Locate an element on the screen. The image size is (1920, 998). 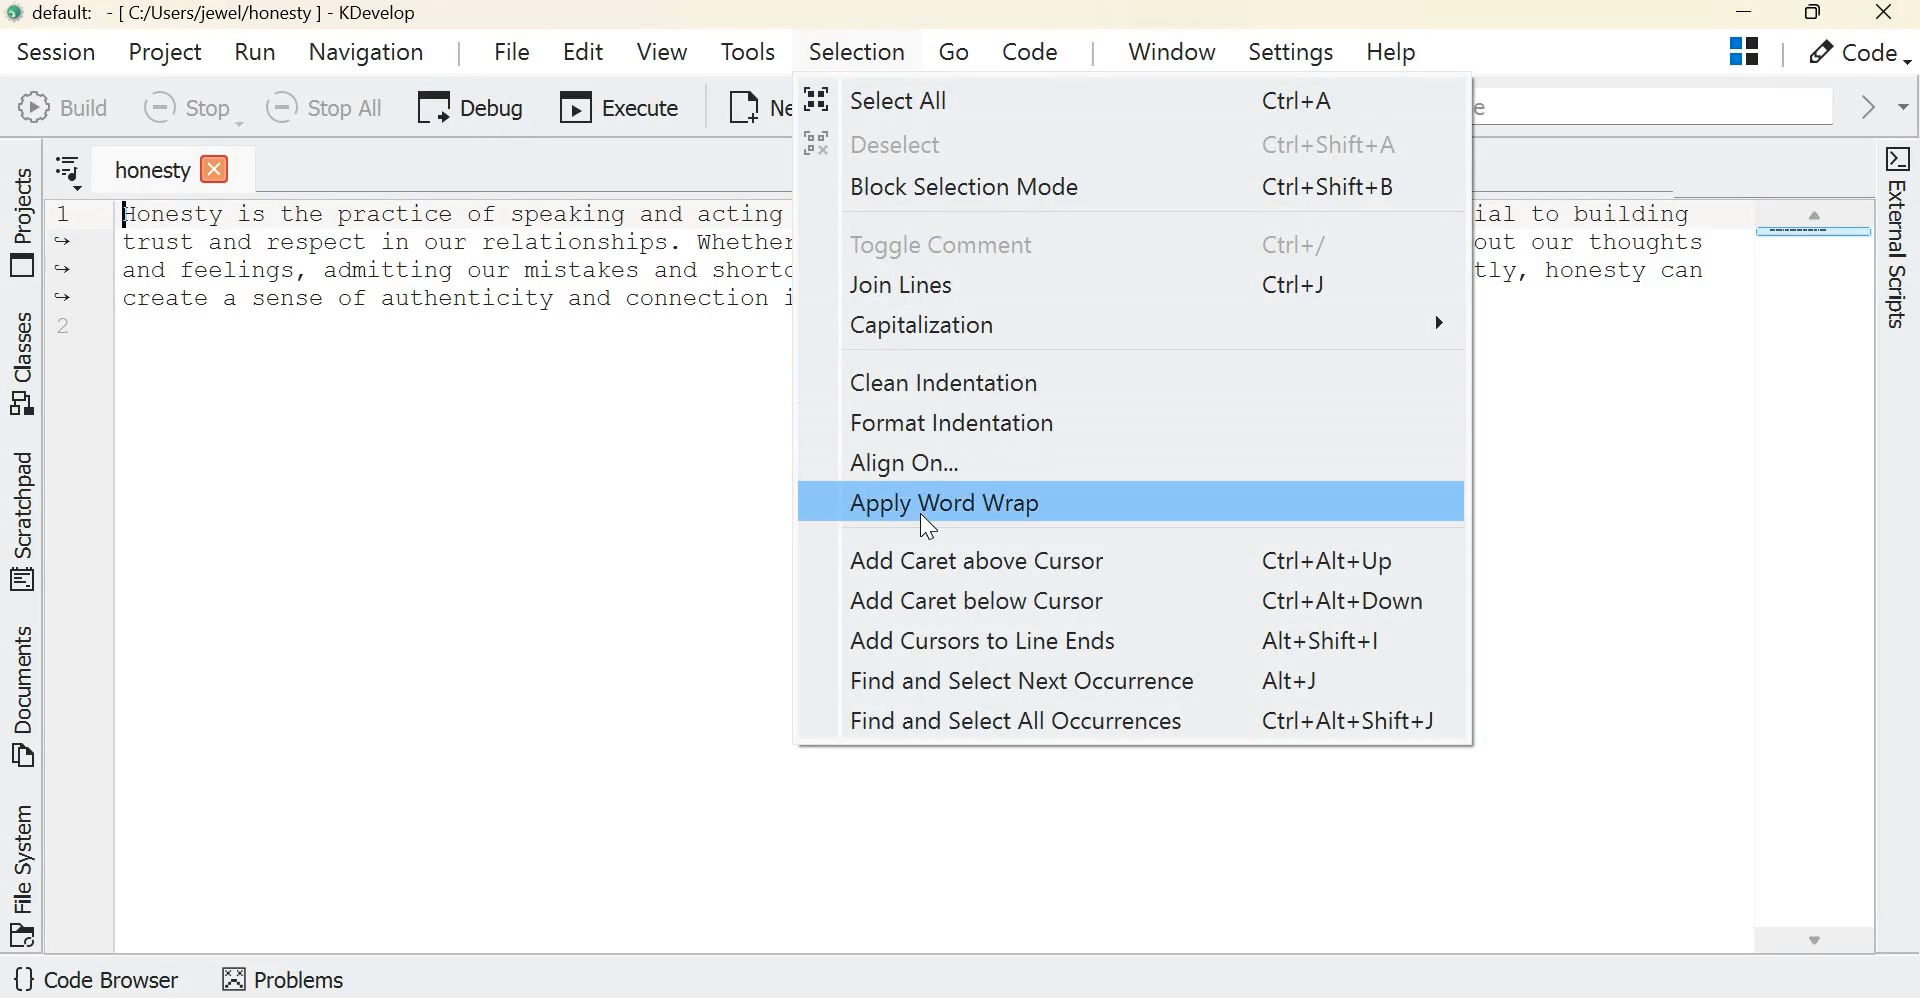
Format indentation is located at coordinates (968, 426).